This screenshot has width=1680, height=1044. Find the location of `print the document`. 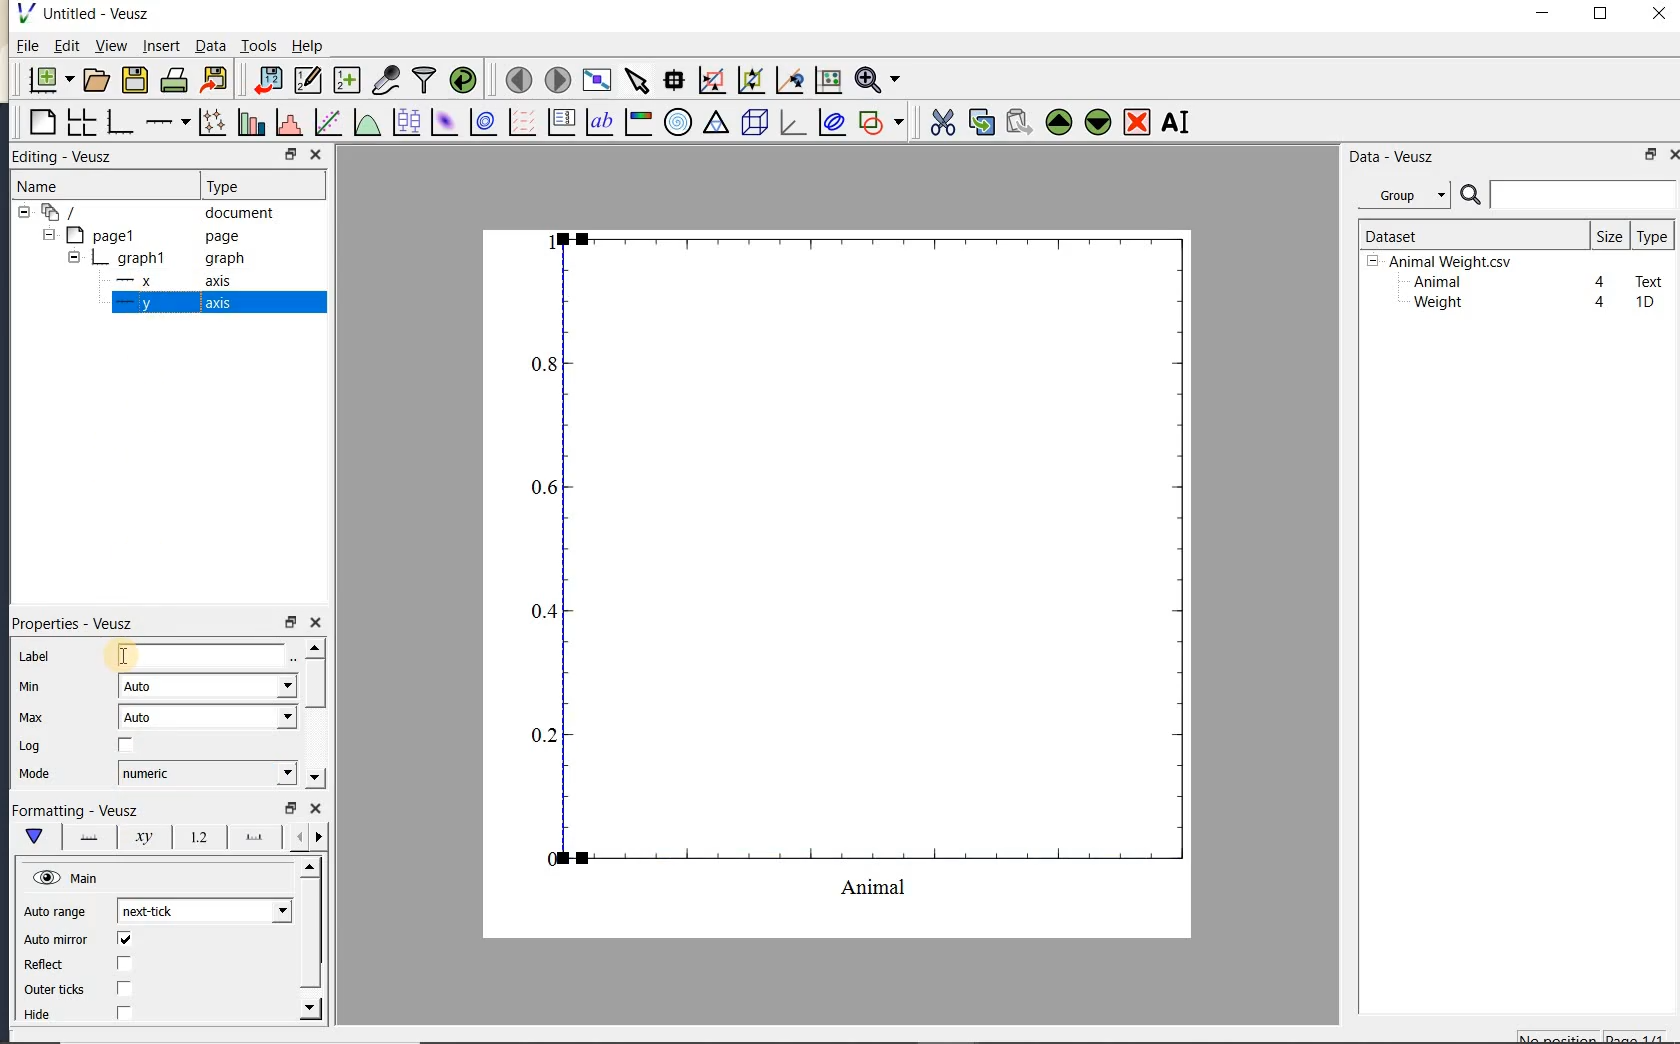

print the document is located at coordinates (174, 80).